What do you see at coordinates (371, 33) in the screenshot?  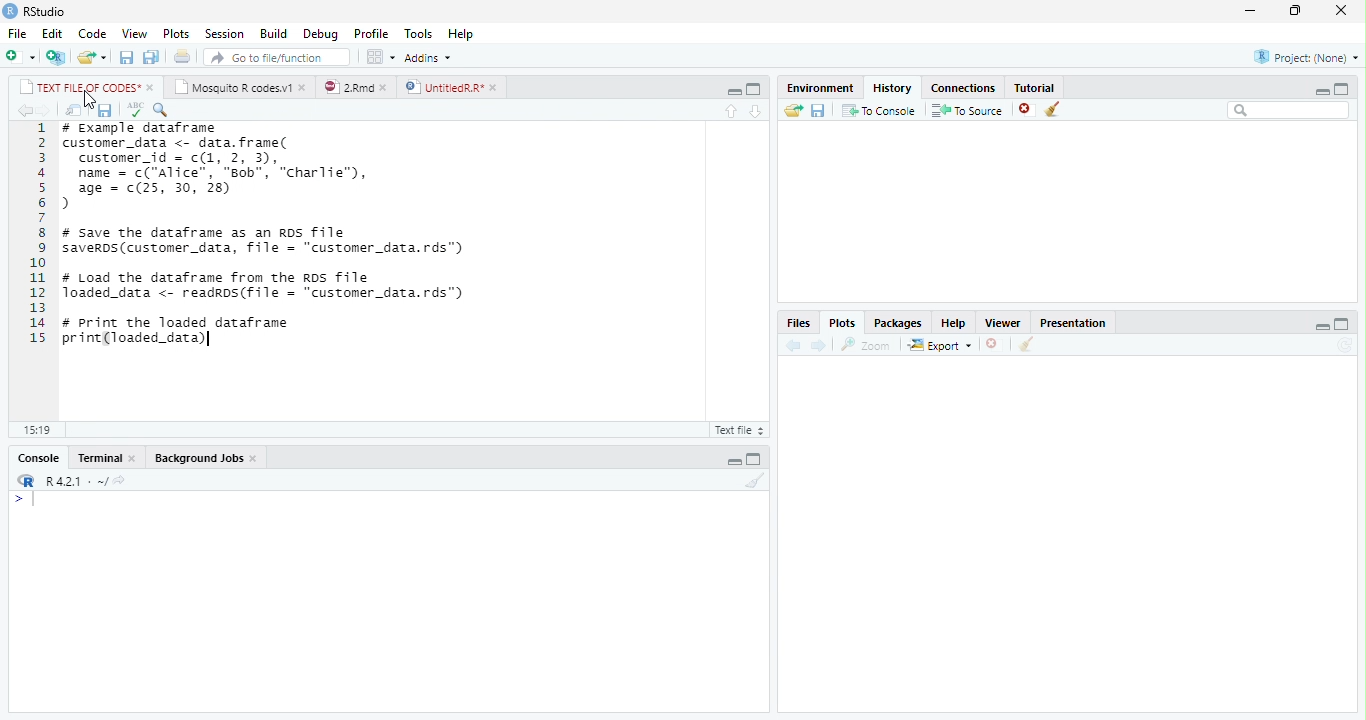 I see `Profile` at bounding box center [371, 33].